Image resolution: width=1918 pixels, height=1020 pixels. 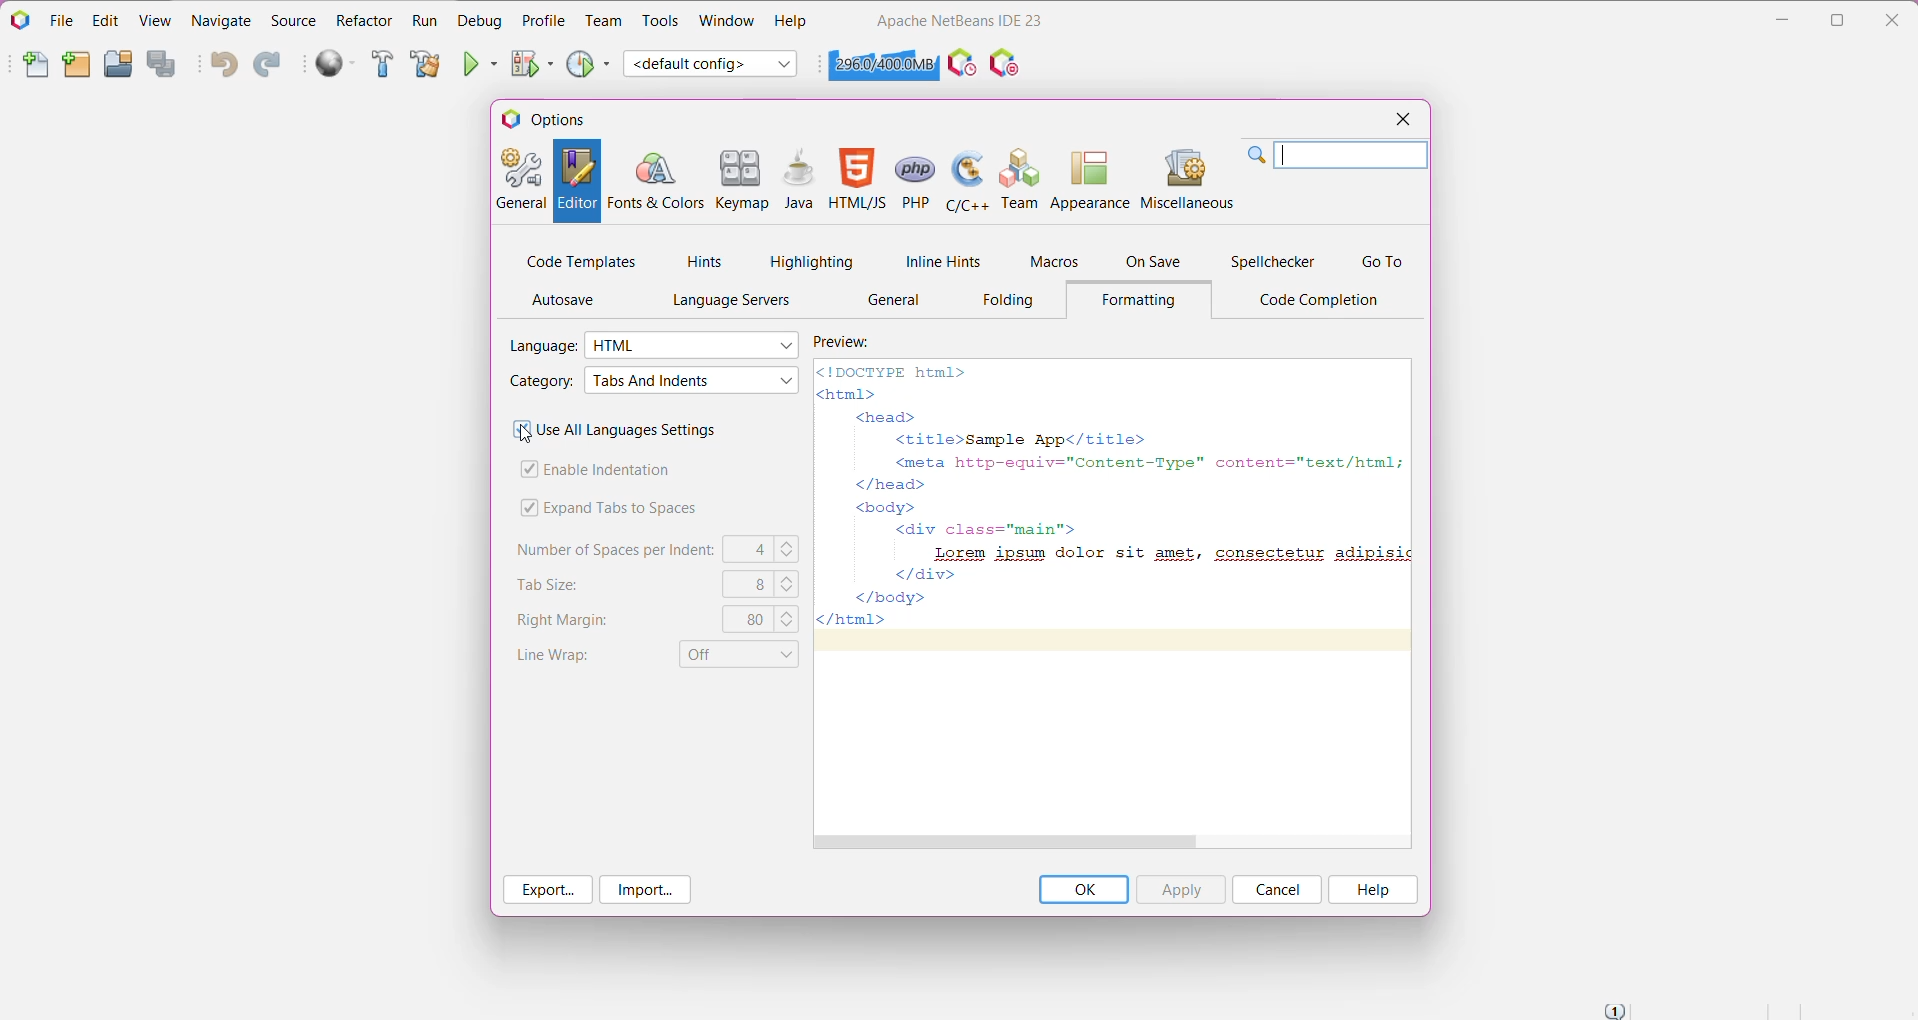 I want to click on <div class="main">, so click(x=986, y=530).